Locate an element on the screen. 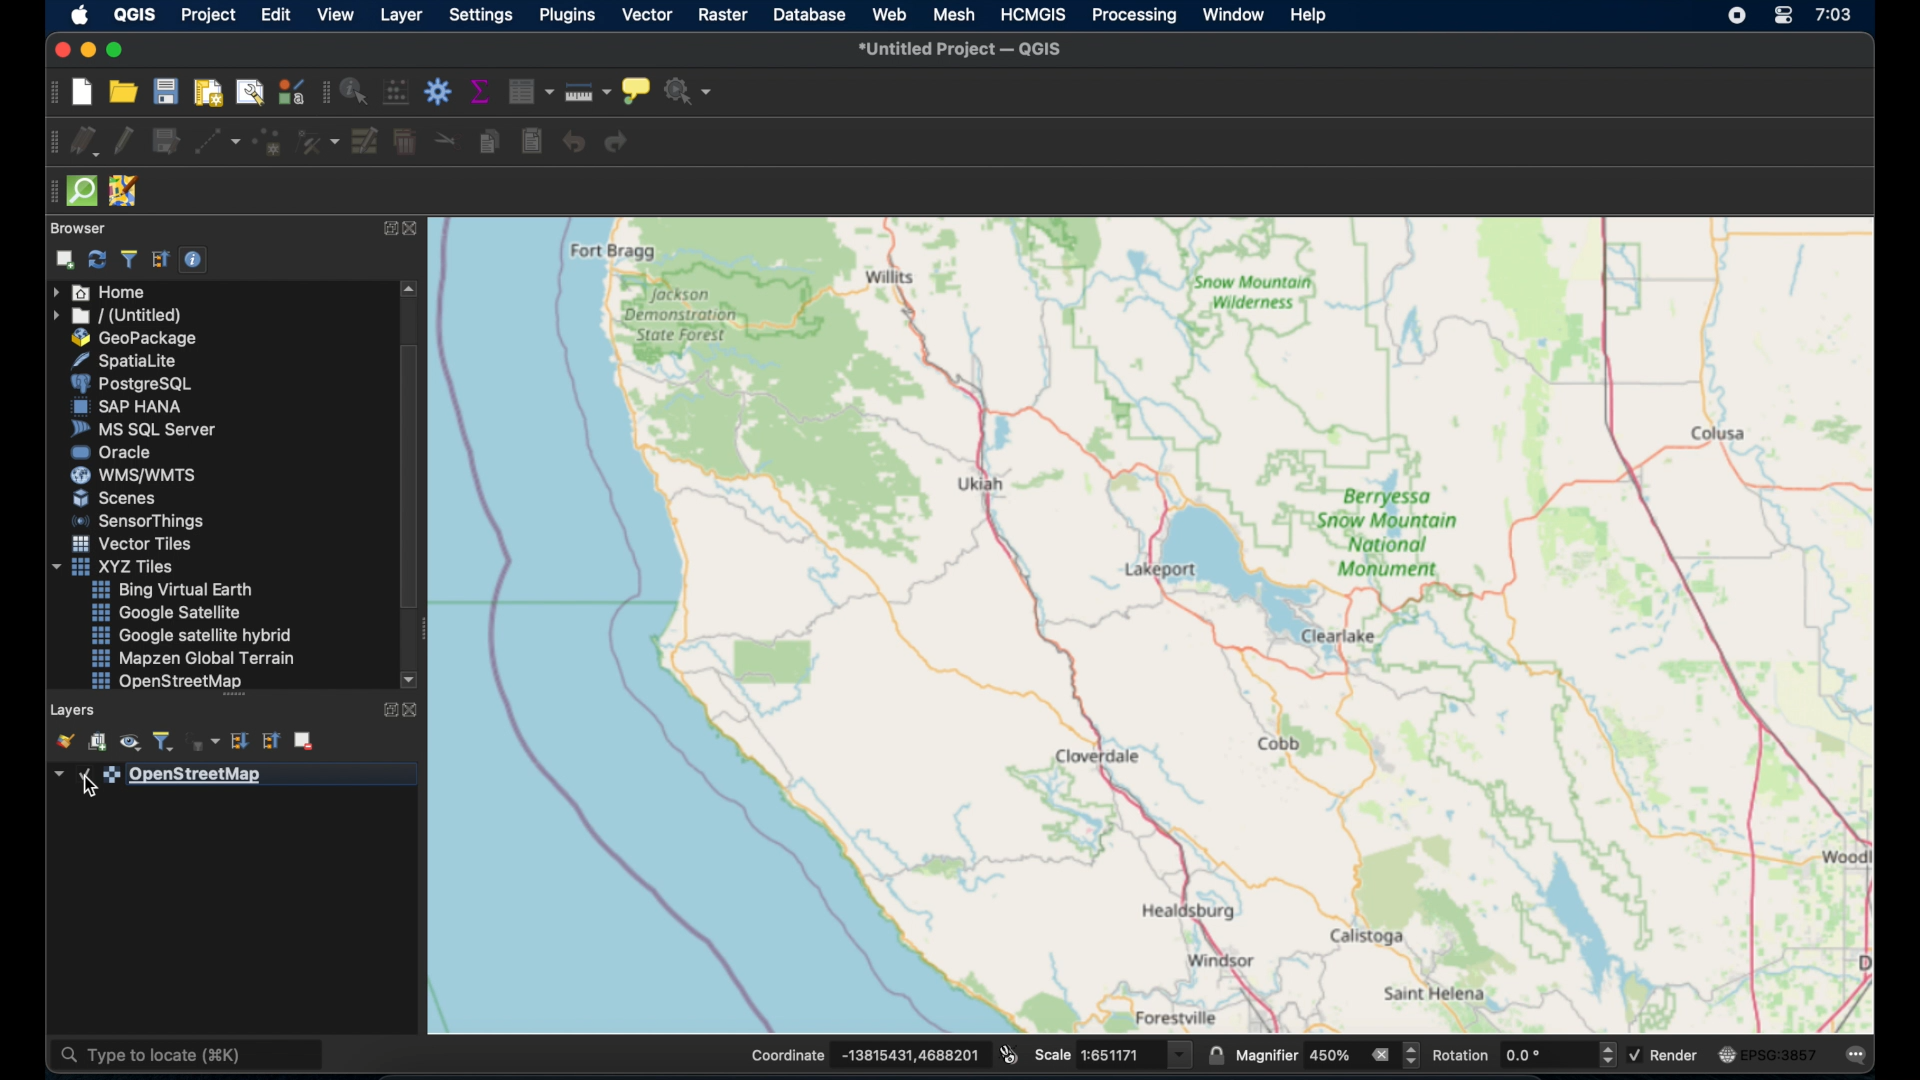 This screenshot has height=1080, width=1920. digitizing toolbar is located at coordinates (51, 144).